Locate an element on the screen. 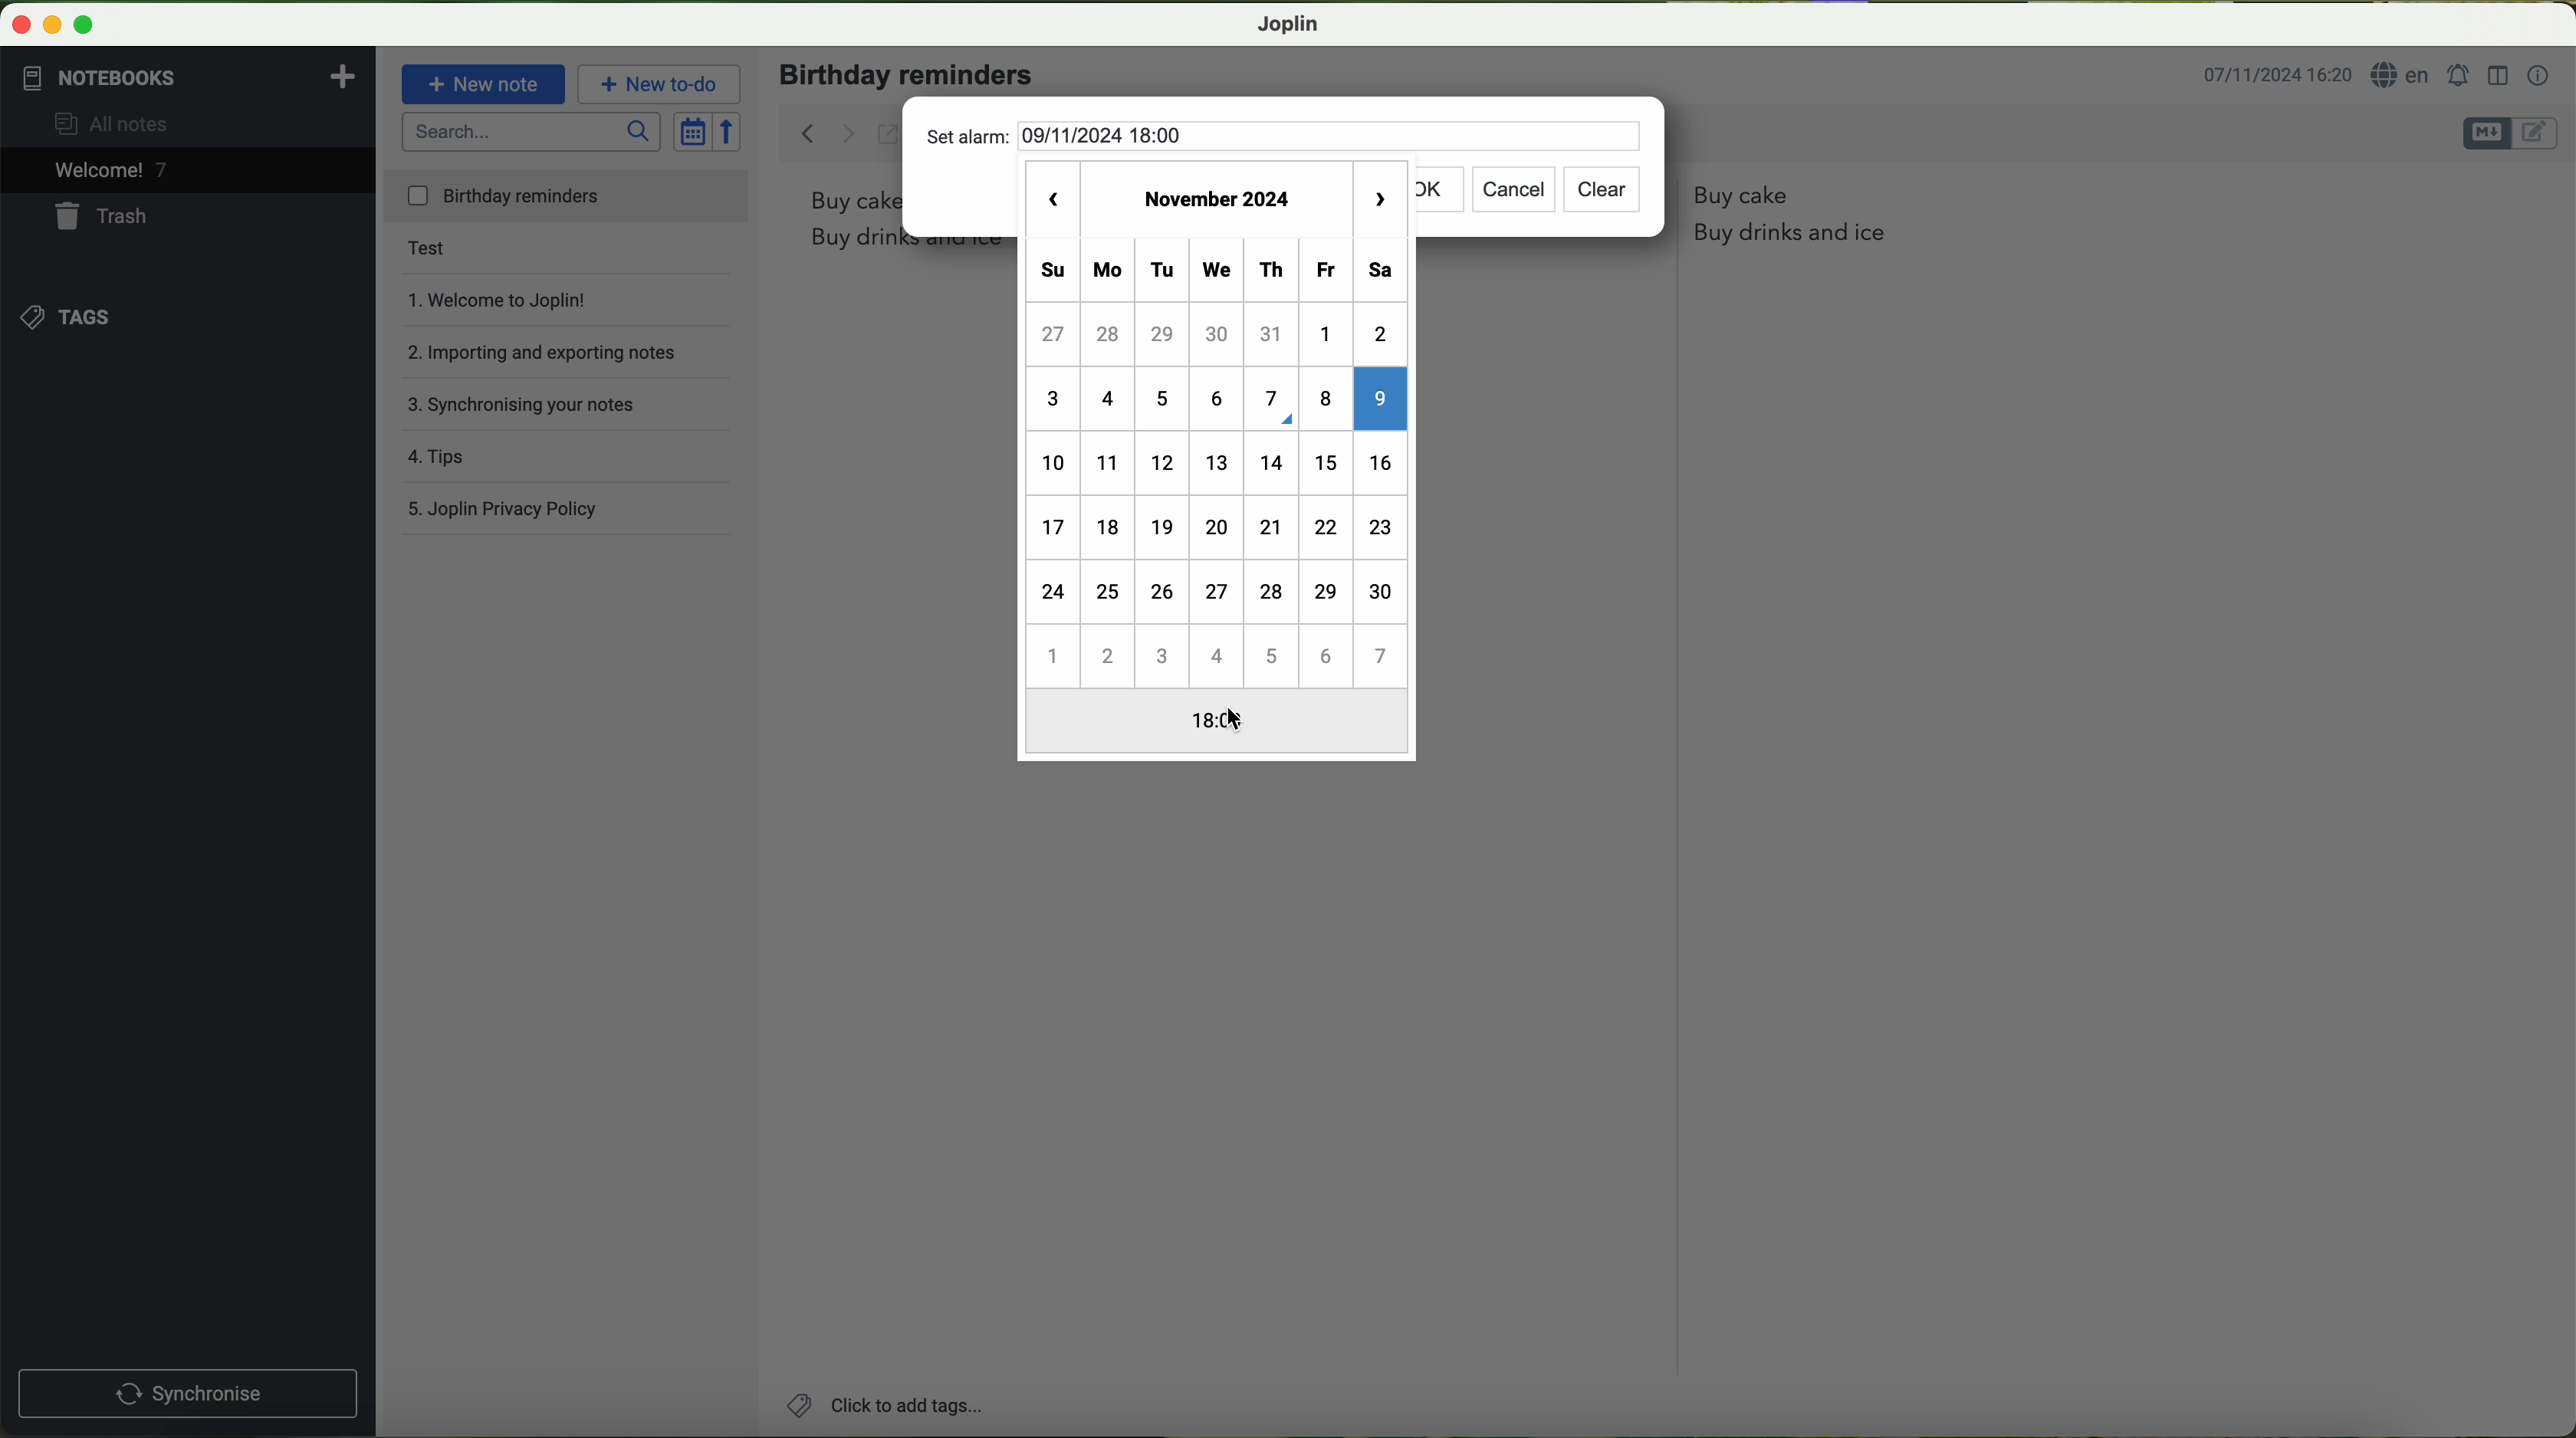  reverse sort order is located at coordinates (729, 130).